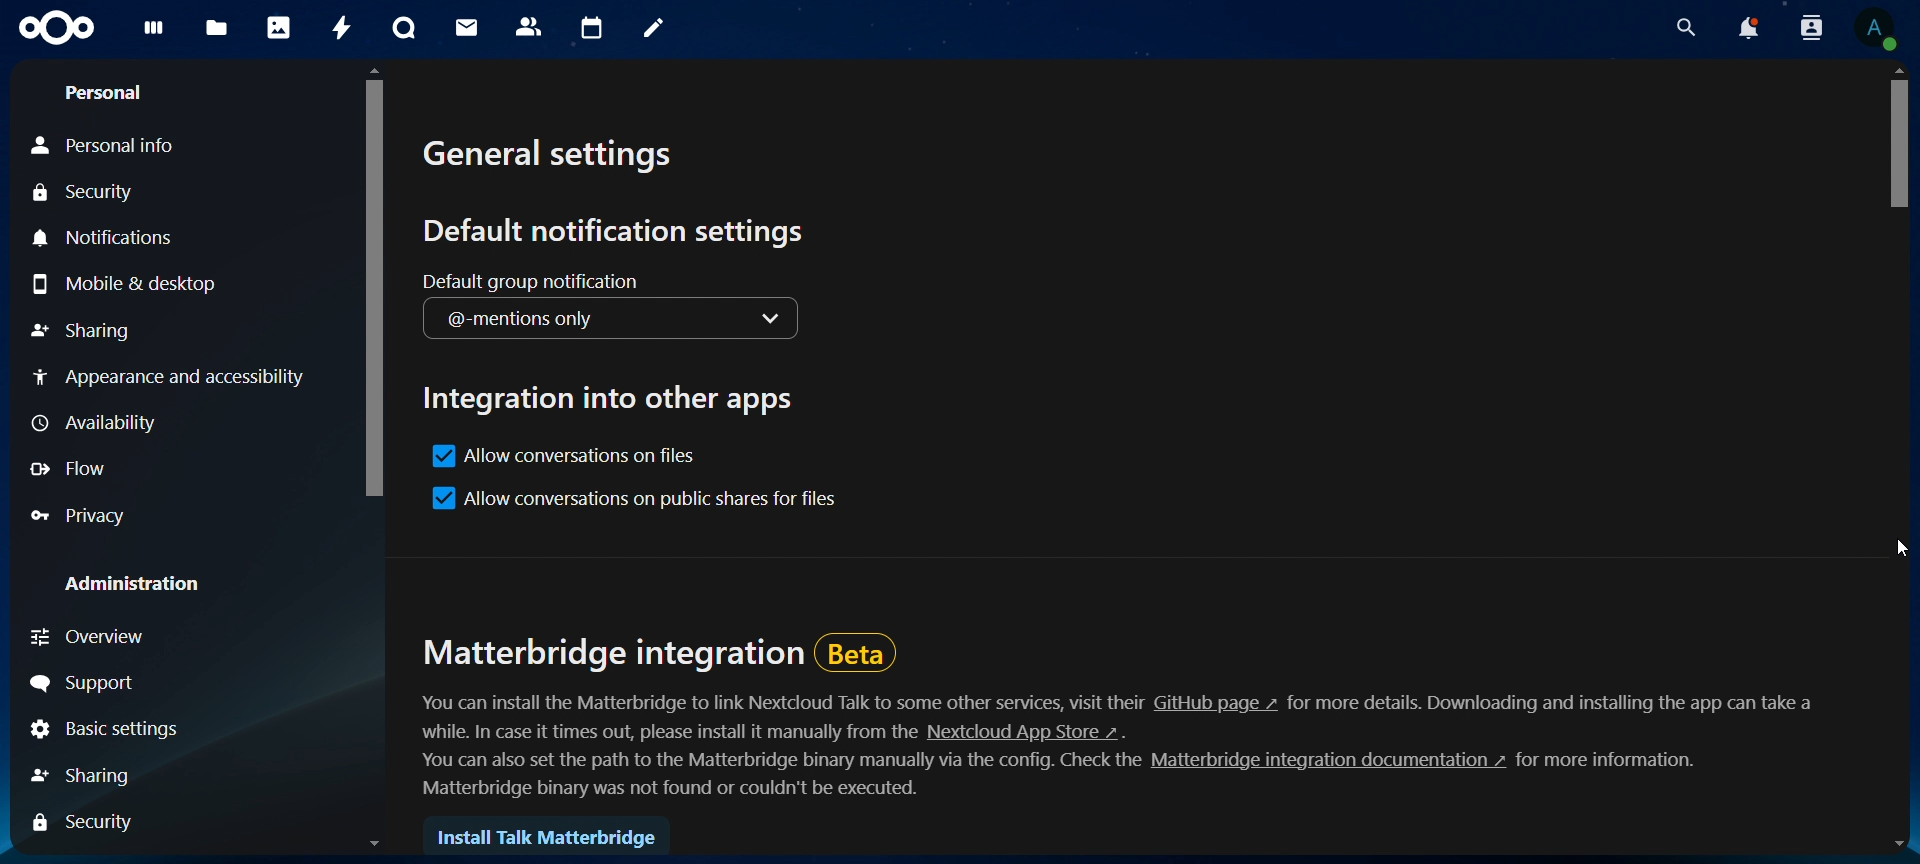  I want to click on install talk matterbridge, so click(550, 829).